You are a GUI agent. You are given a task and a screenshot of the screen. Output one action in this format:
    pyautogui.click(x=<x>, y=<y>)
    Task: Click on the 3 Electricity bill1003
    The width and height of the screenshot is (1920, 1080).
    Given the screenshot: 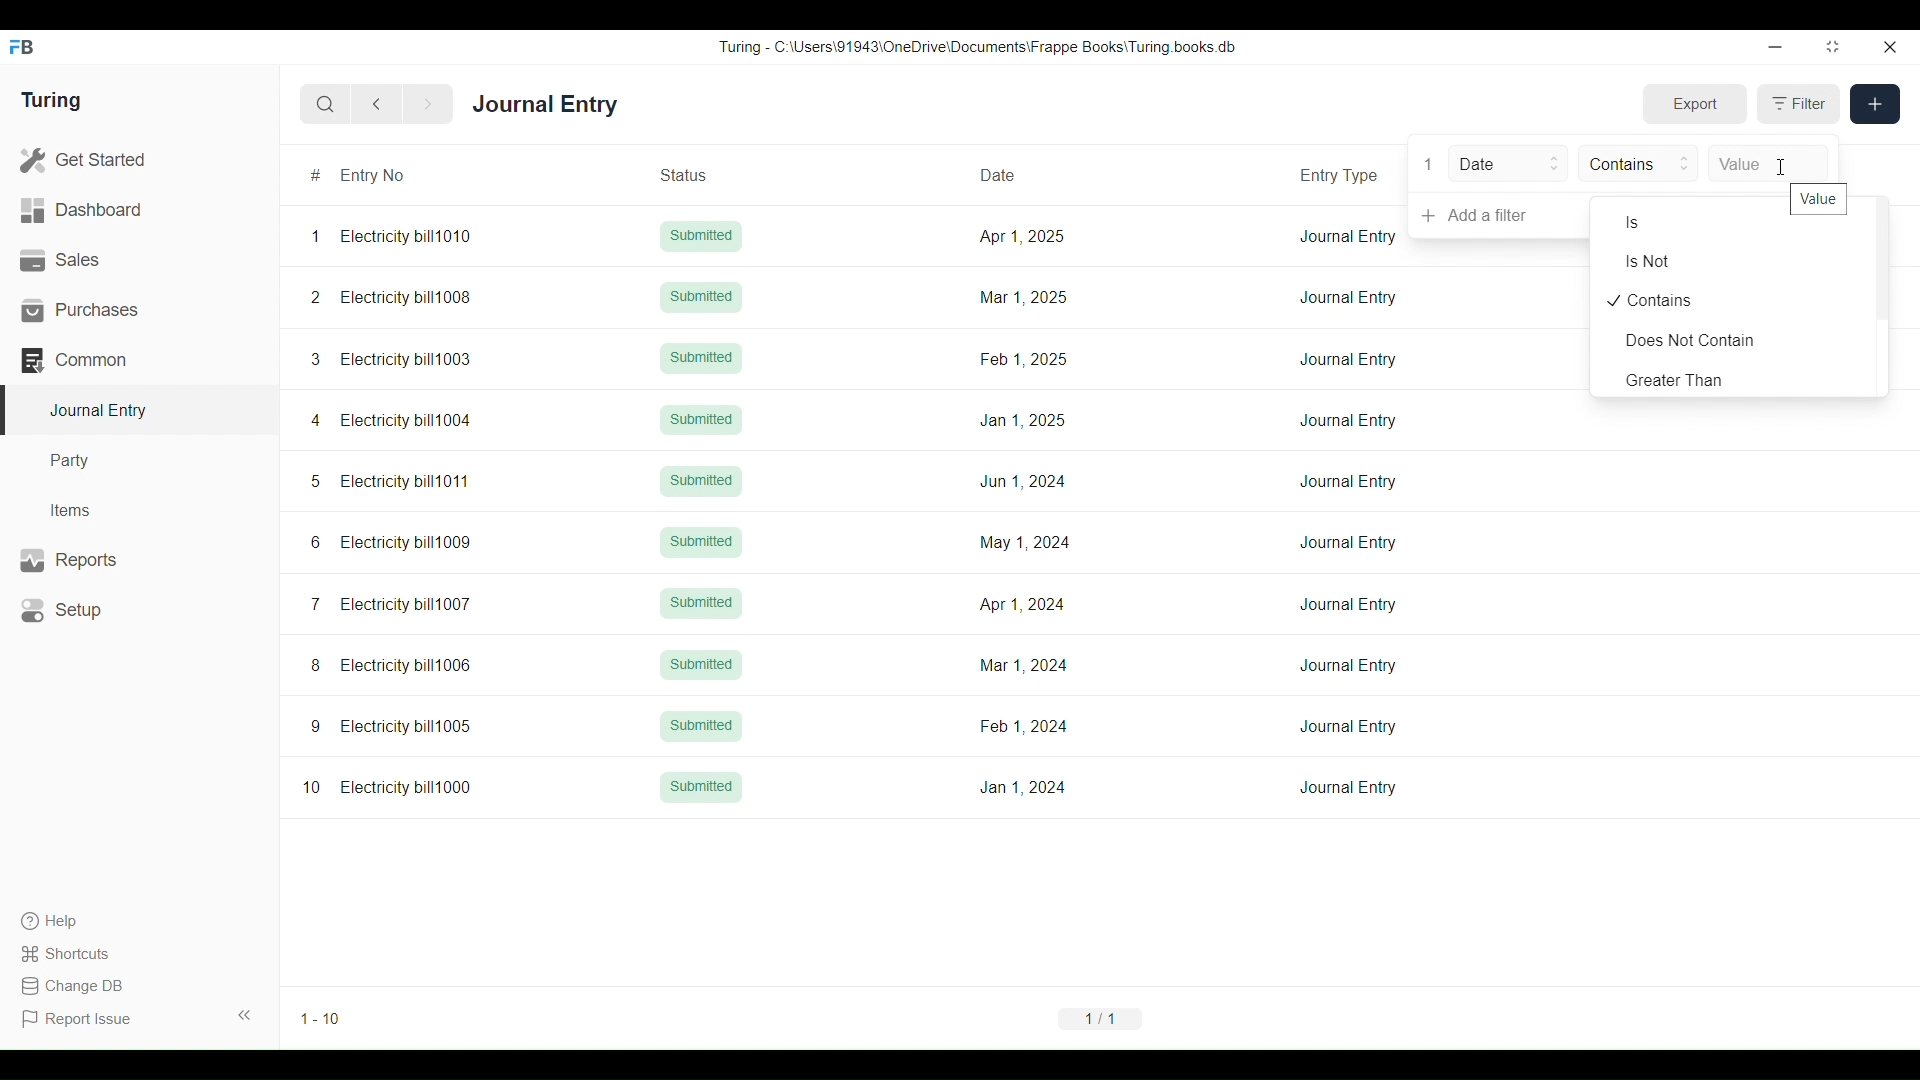 What is the action you would take?
    pyautogui.click(x=392, y=359)
    